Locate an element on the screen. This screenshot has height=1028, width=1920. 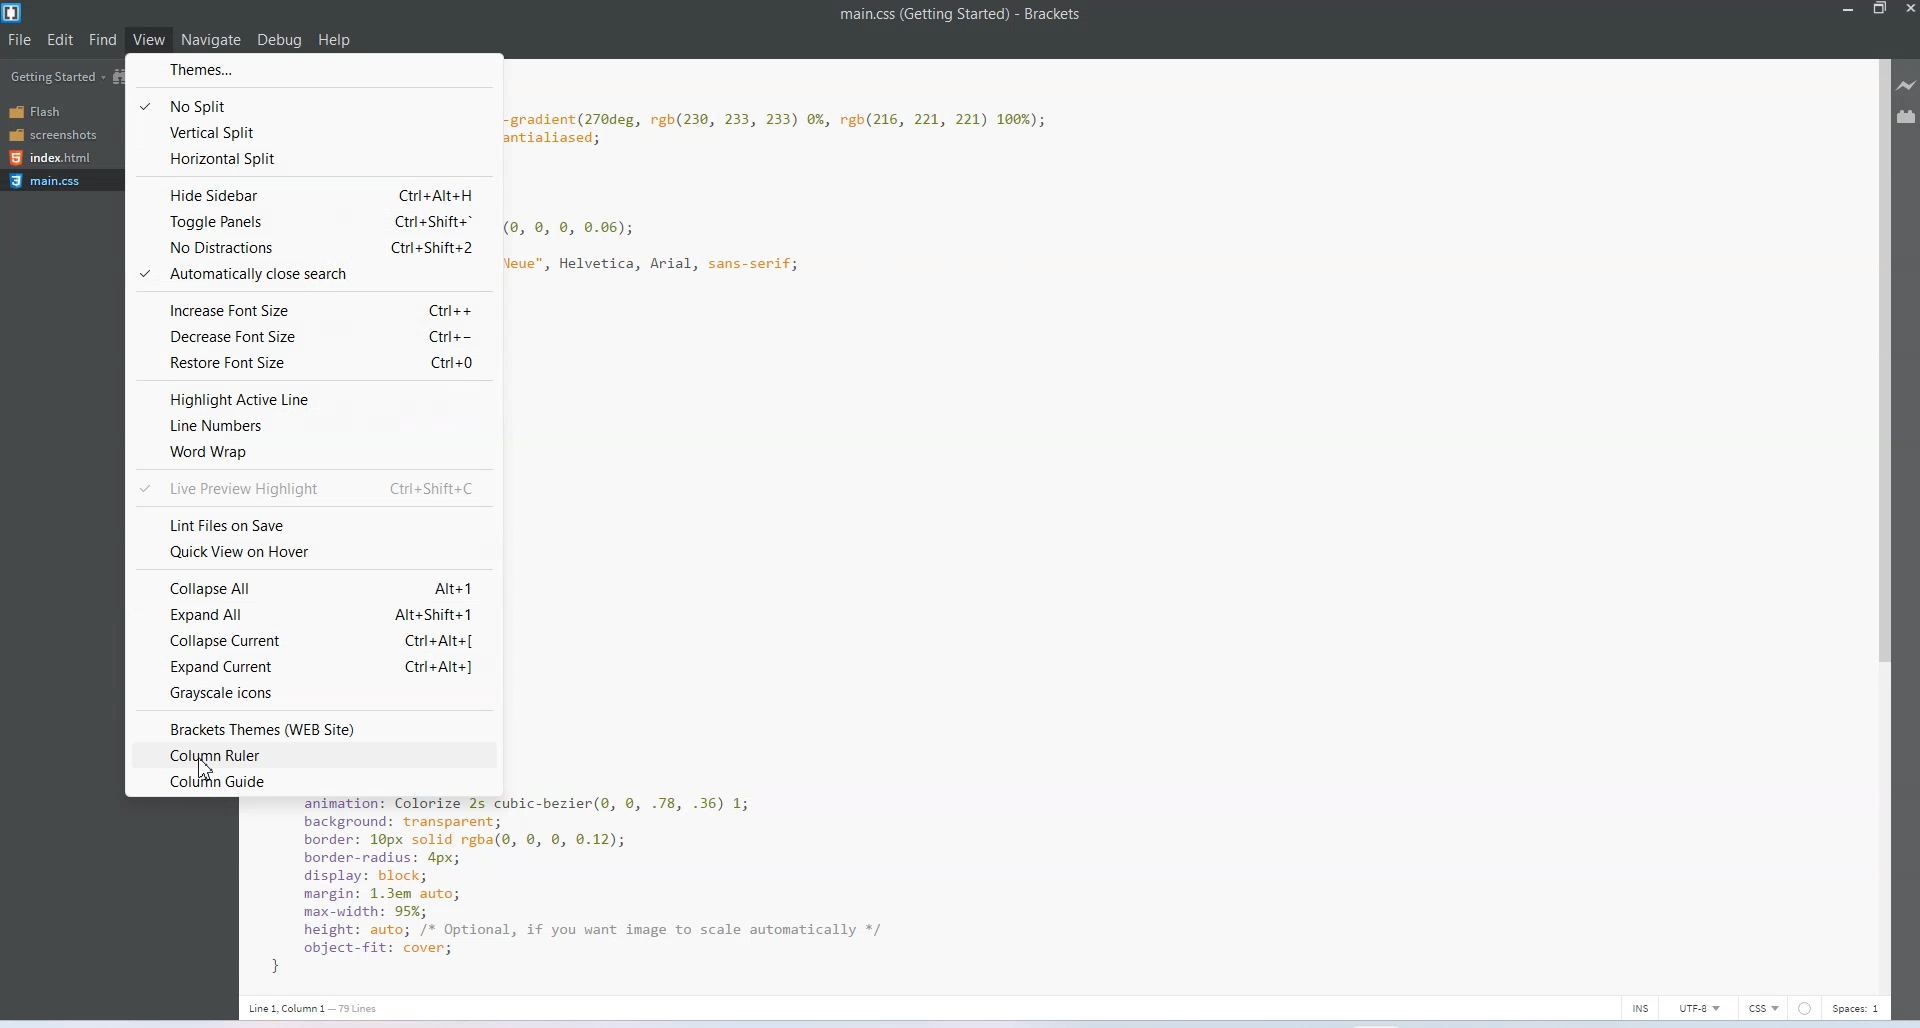
Increase font size is located at coordinates (311, 309).